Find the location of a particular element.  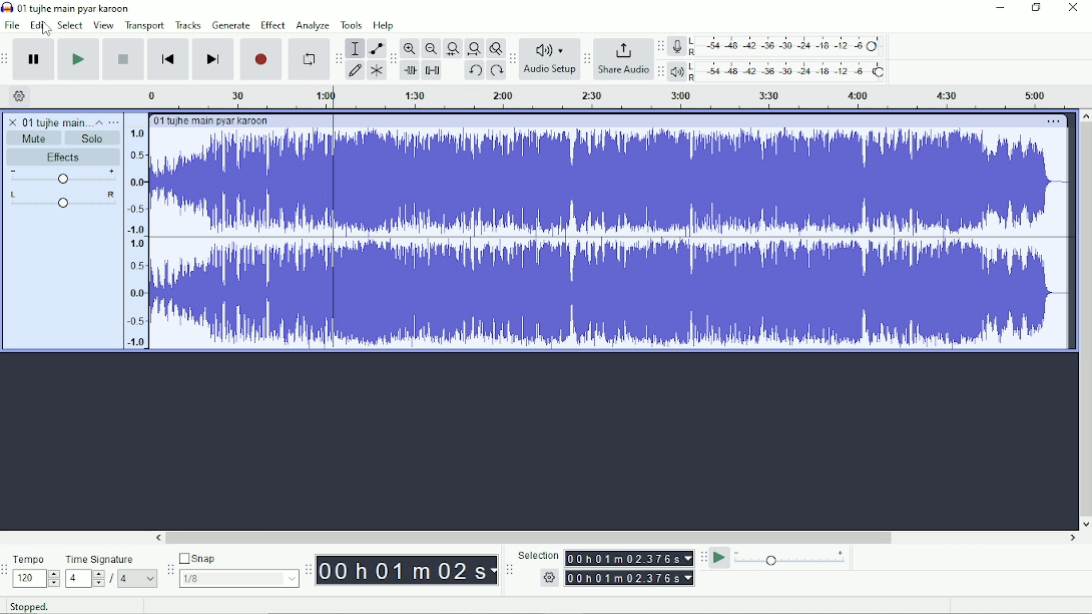

Audacity snapping toolbar is located at coordinates (169, 569).